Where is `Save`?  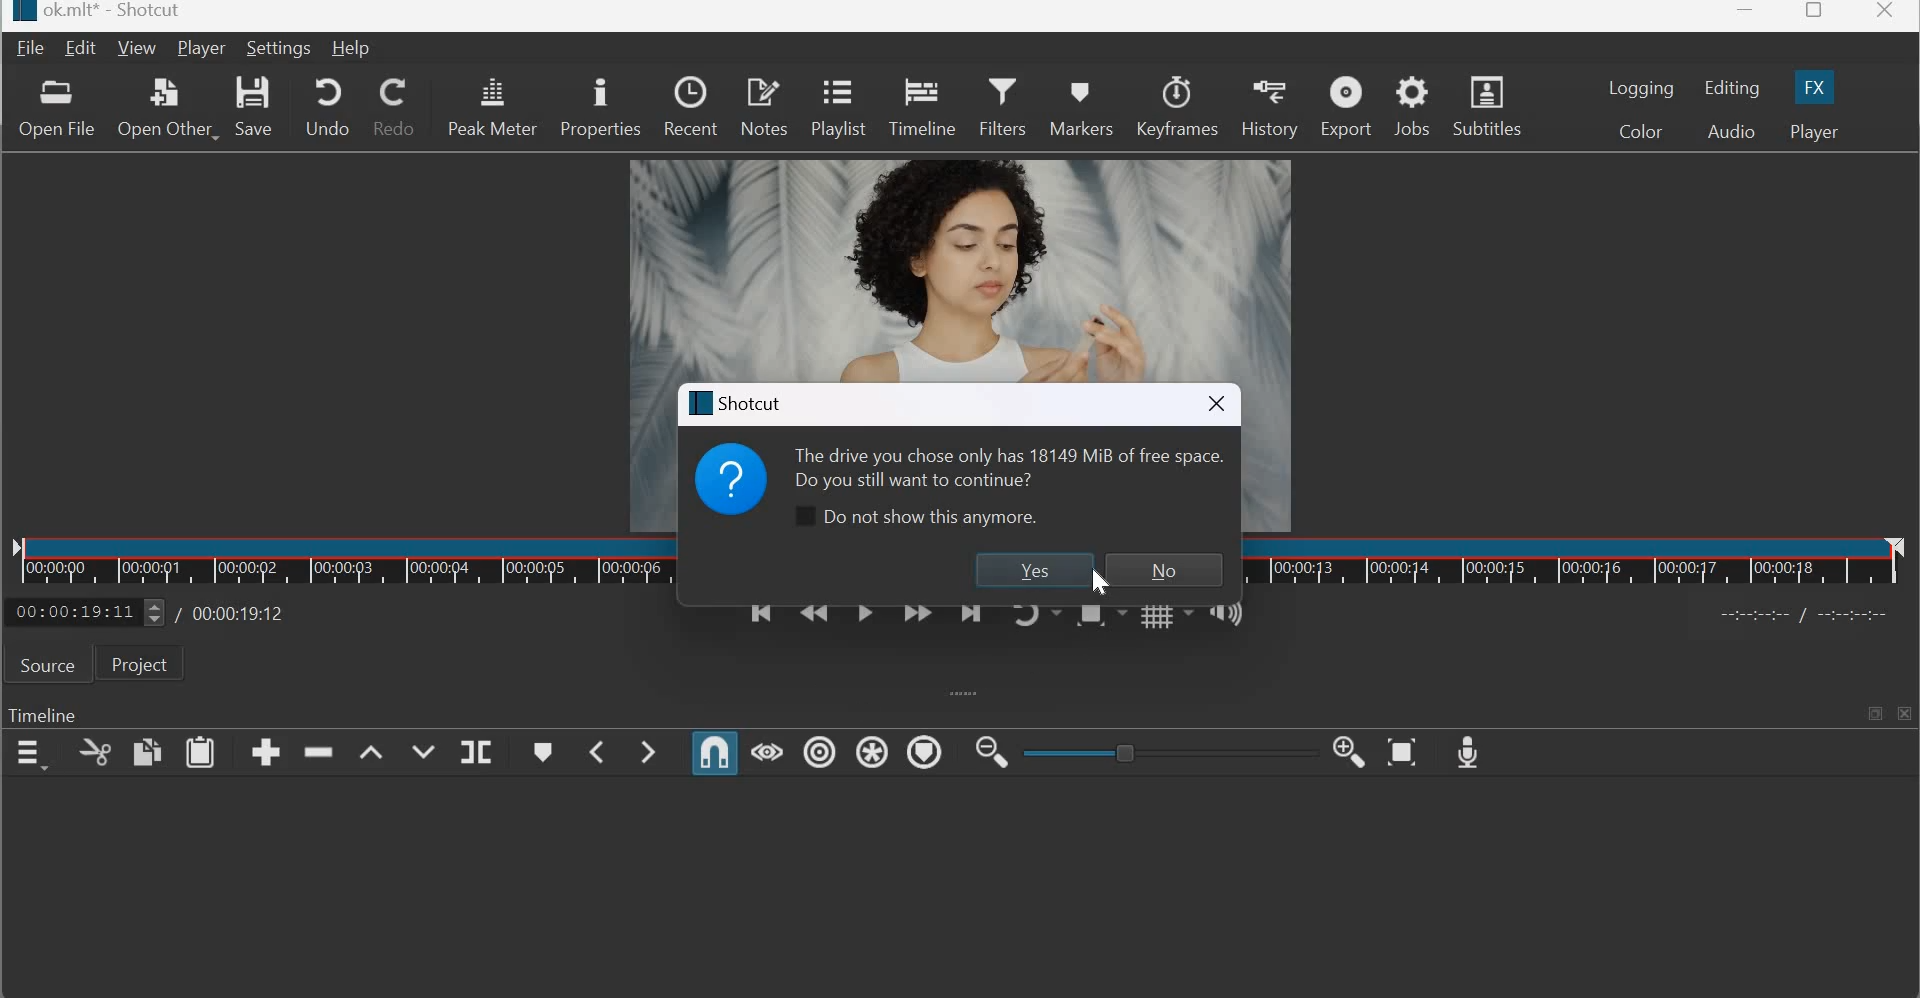
Save is located at coordinates (257, 109).